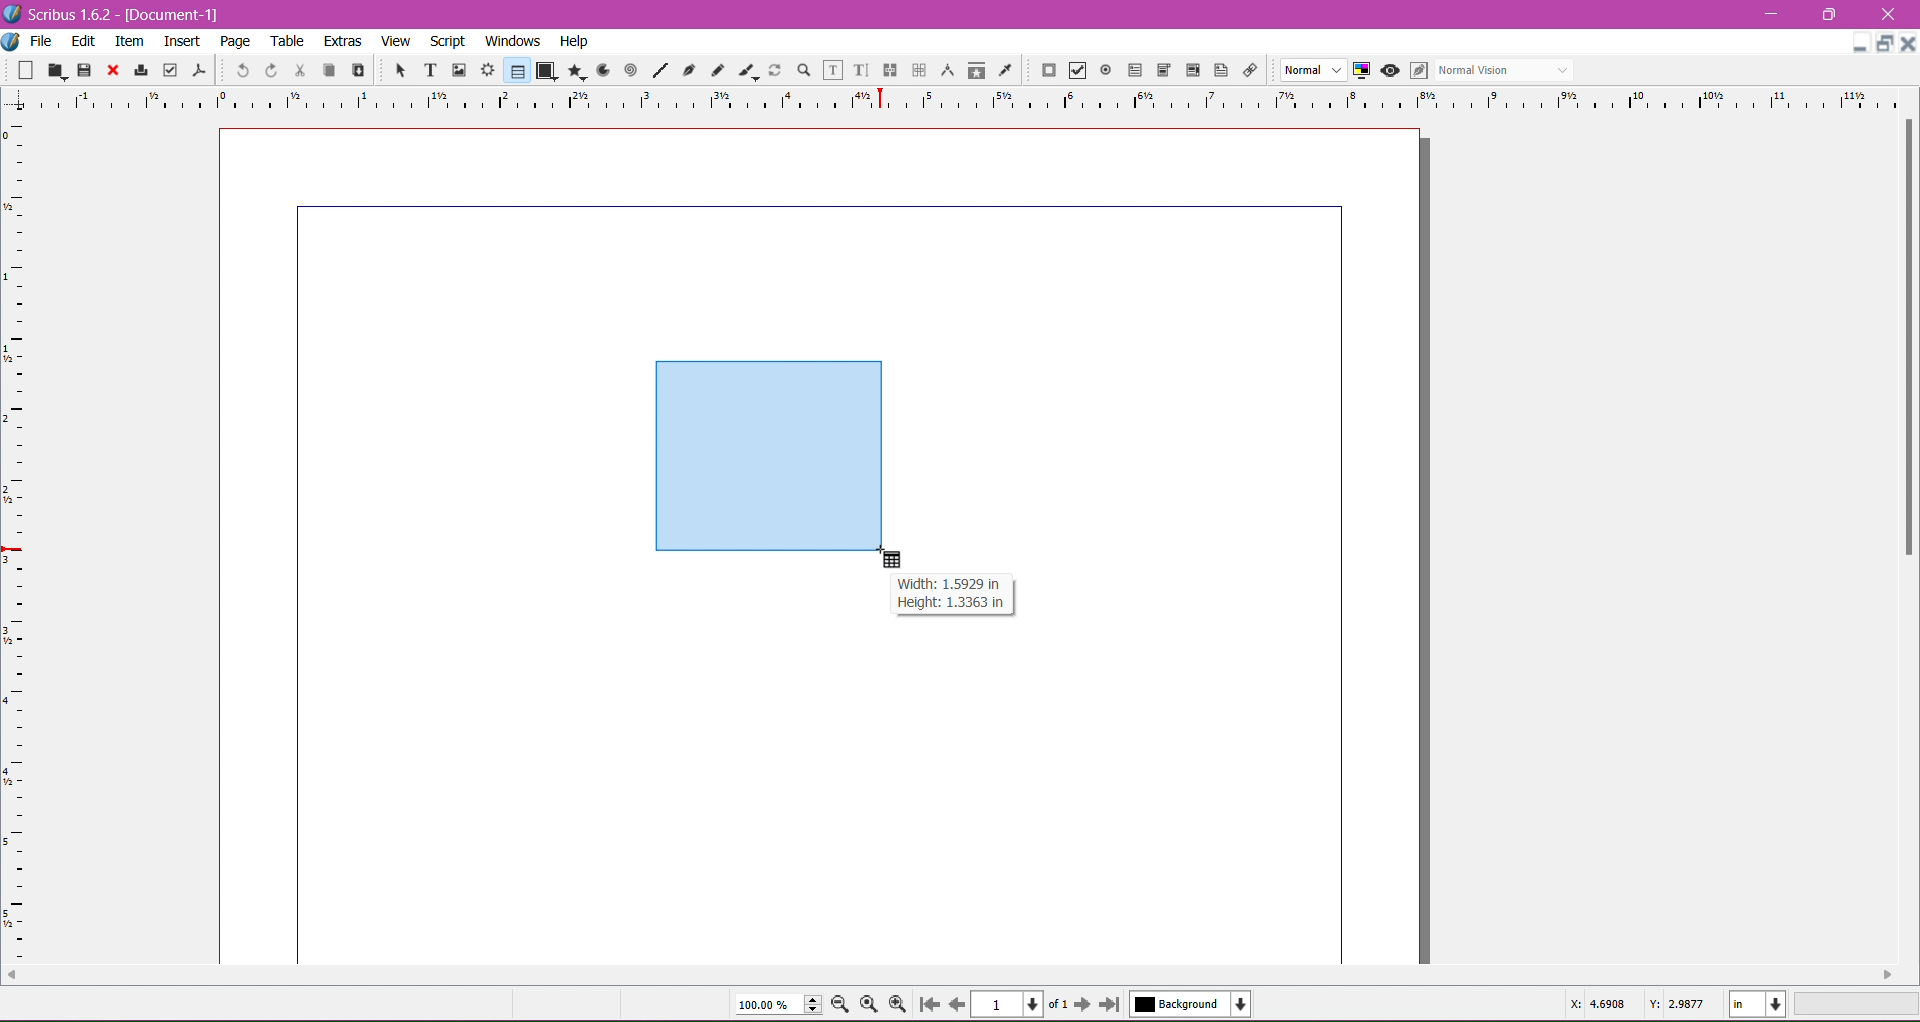 The height and width of the screenshot is (1022, 1920). I want to click on PDF combo box, so click(1160, 71).